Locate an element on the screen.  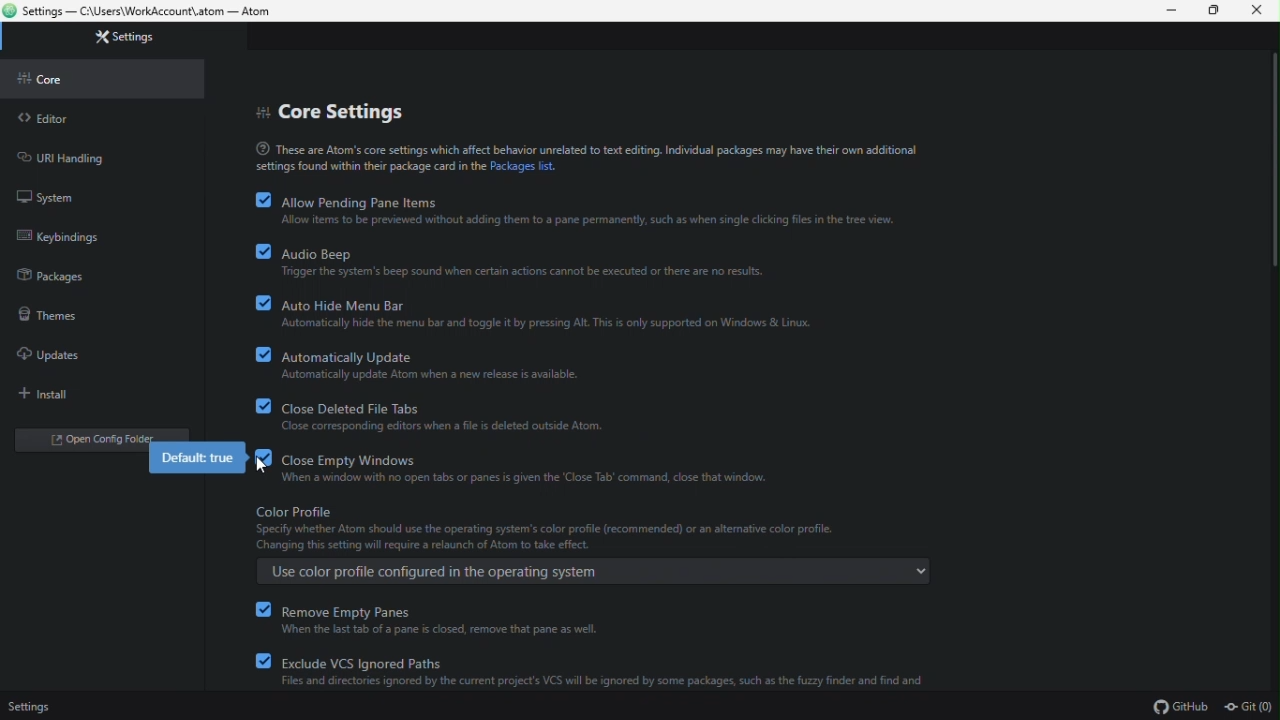
close is located at coordinates (1263, 12).